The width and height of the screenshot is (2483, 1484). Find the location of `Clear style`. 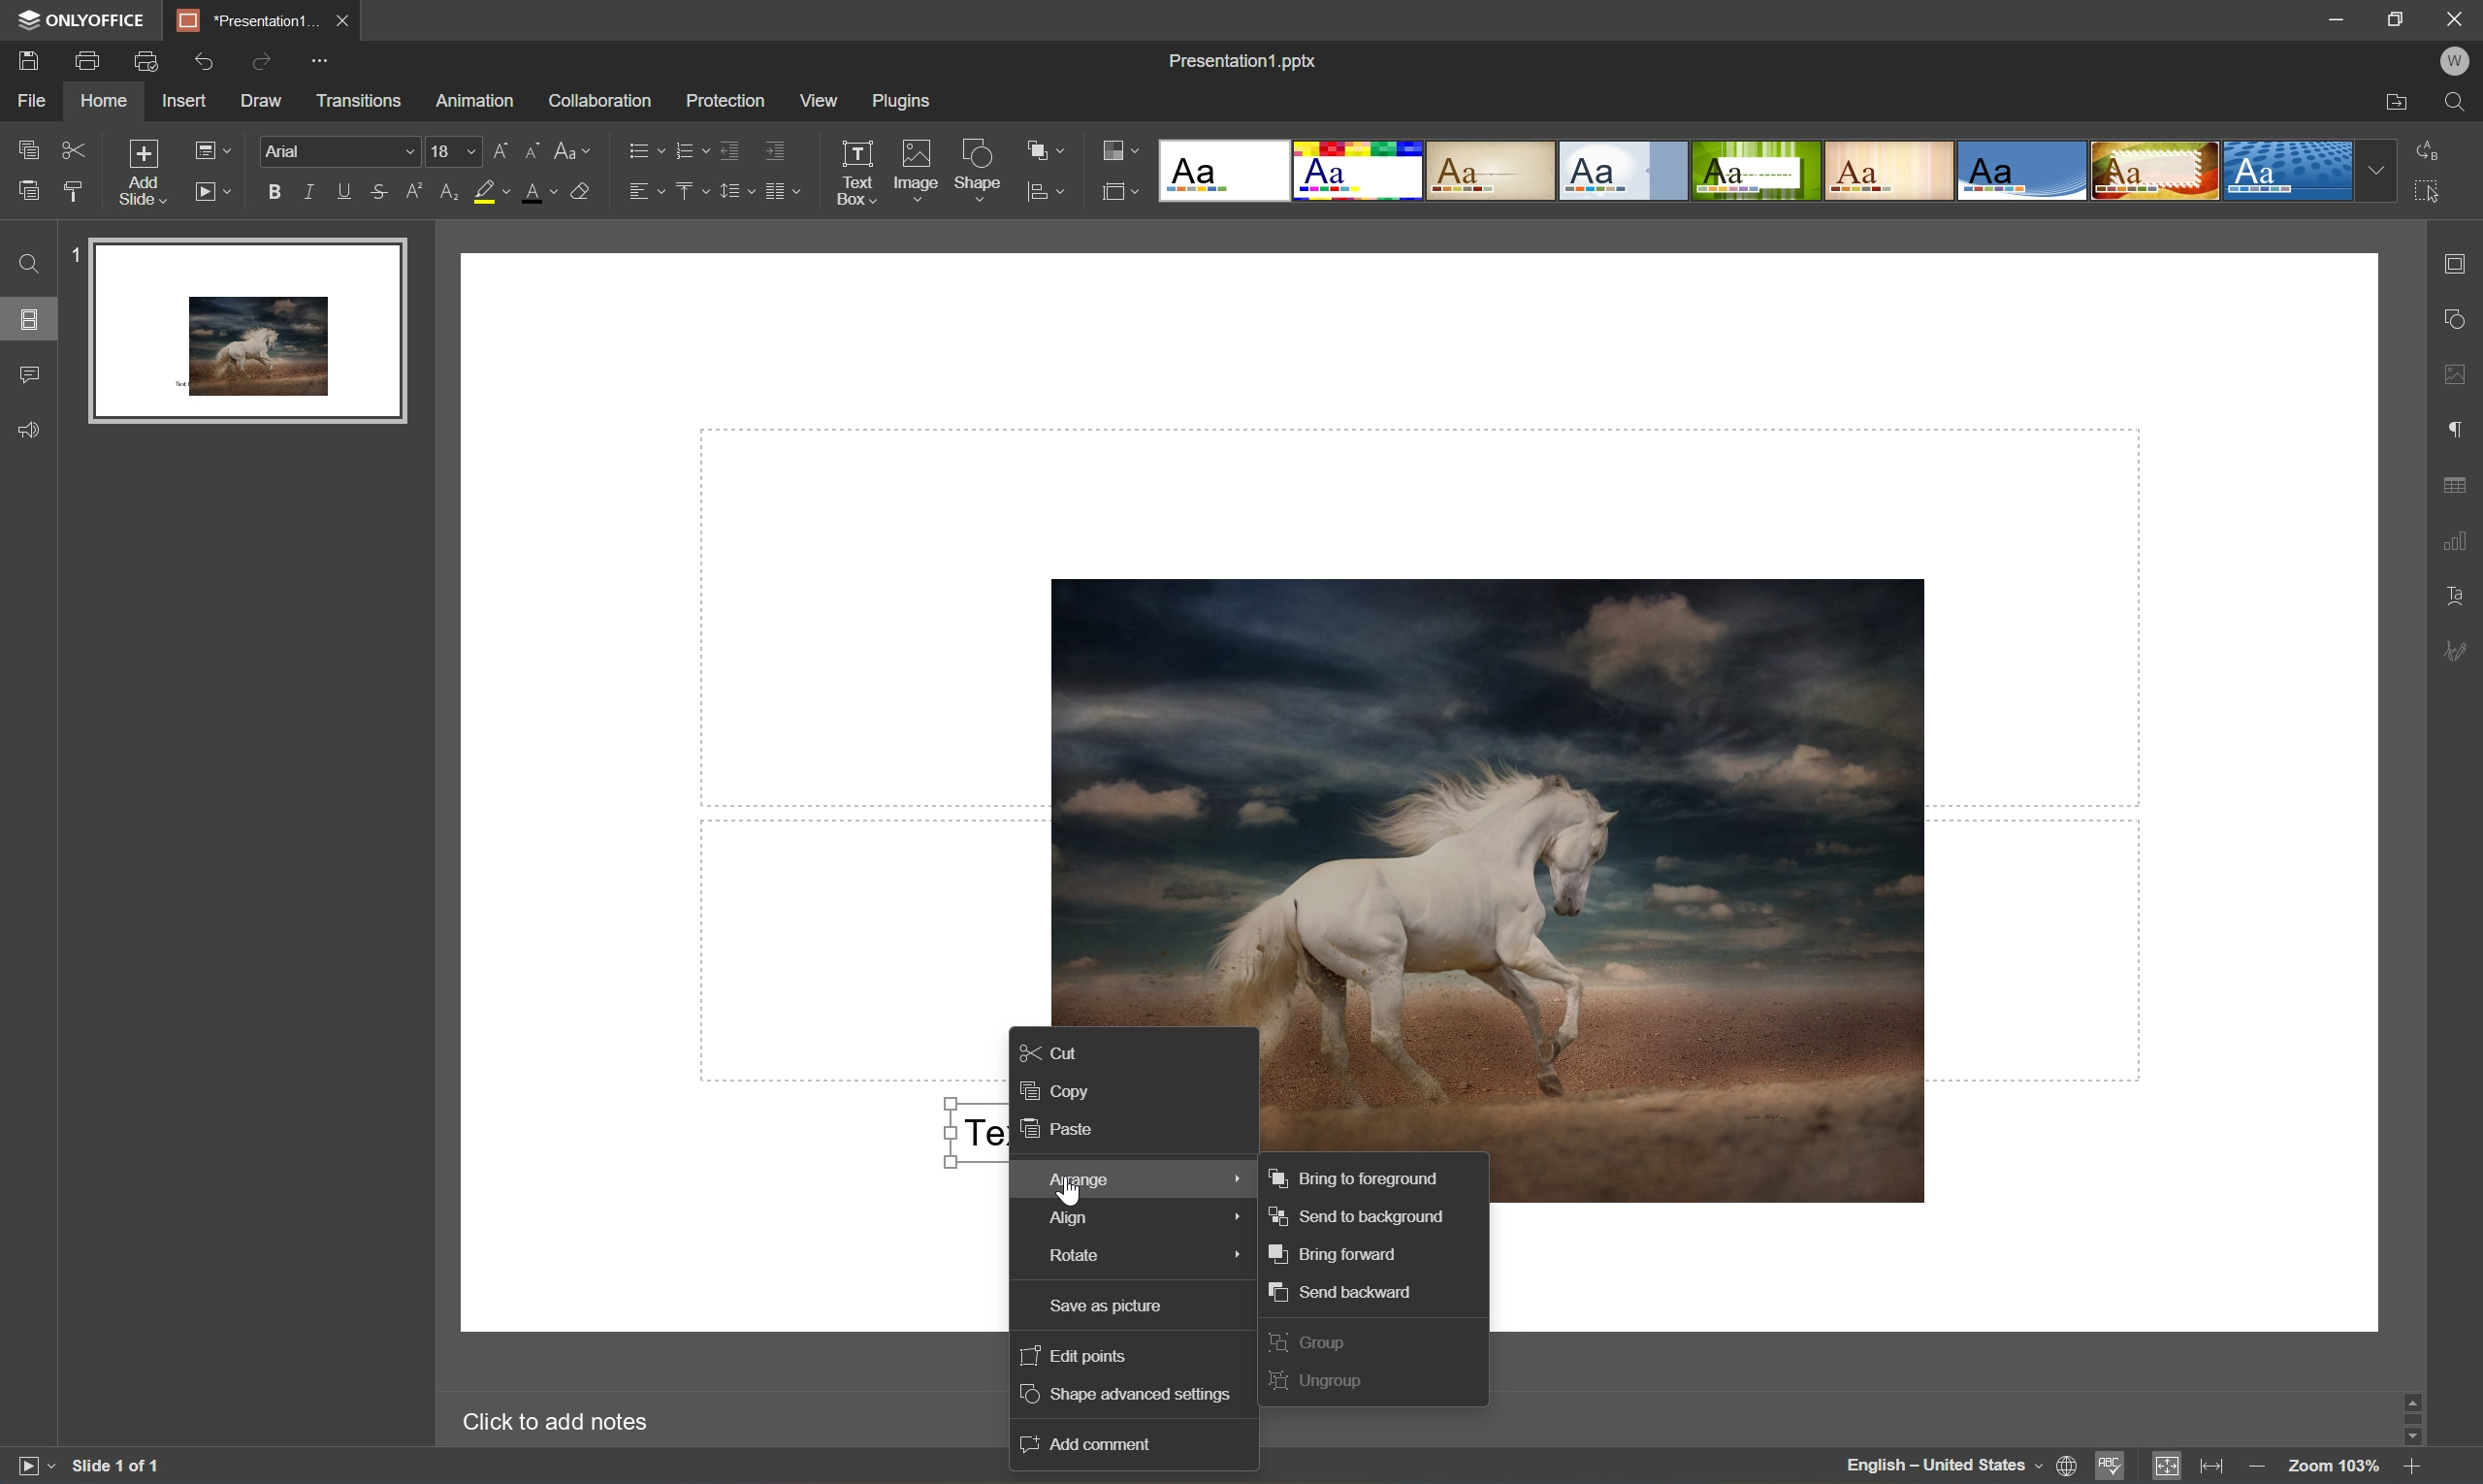

Clear style is located at coordinates (585, 193).